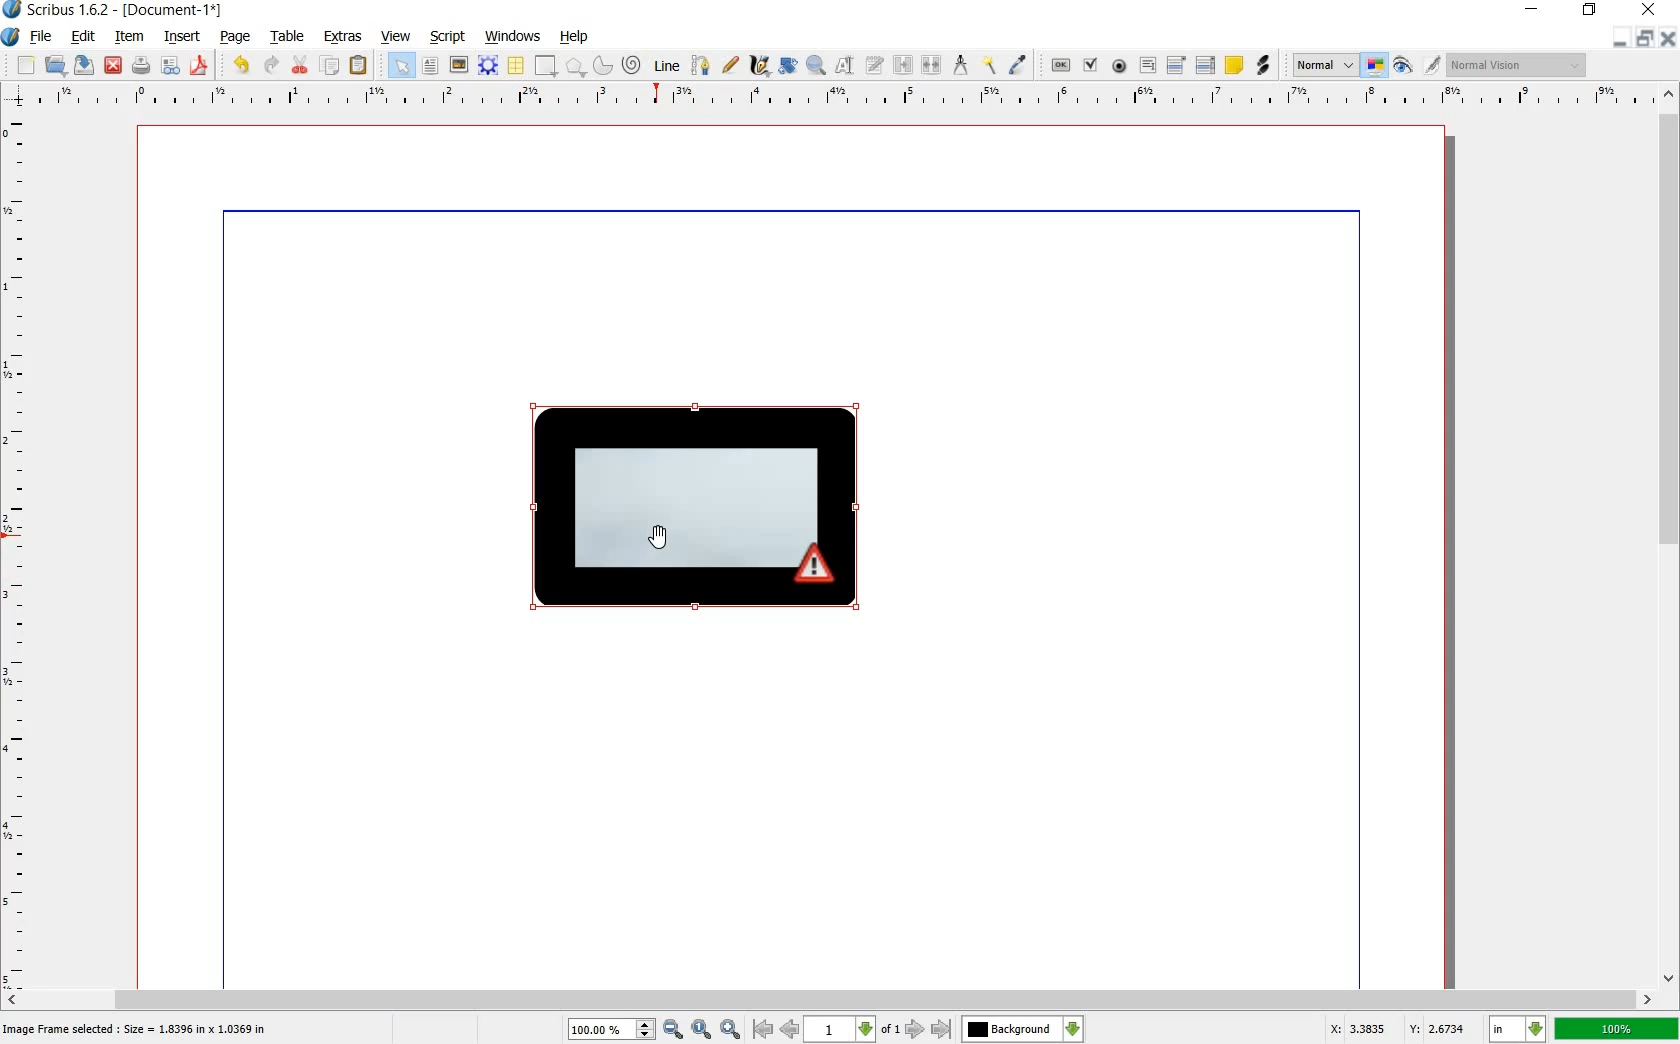 The width and height of the screenshot is (1680, 1044). I want to click on extras, so click(343, 36).